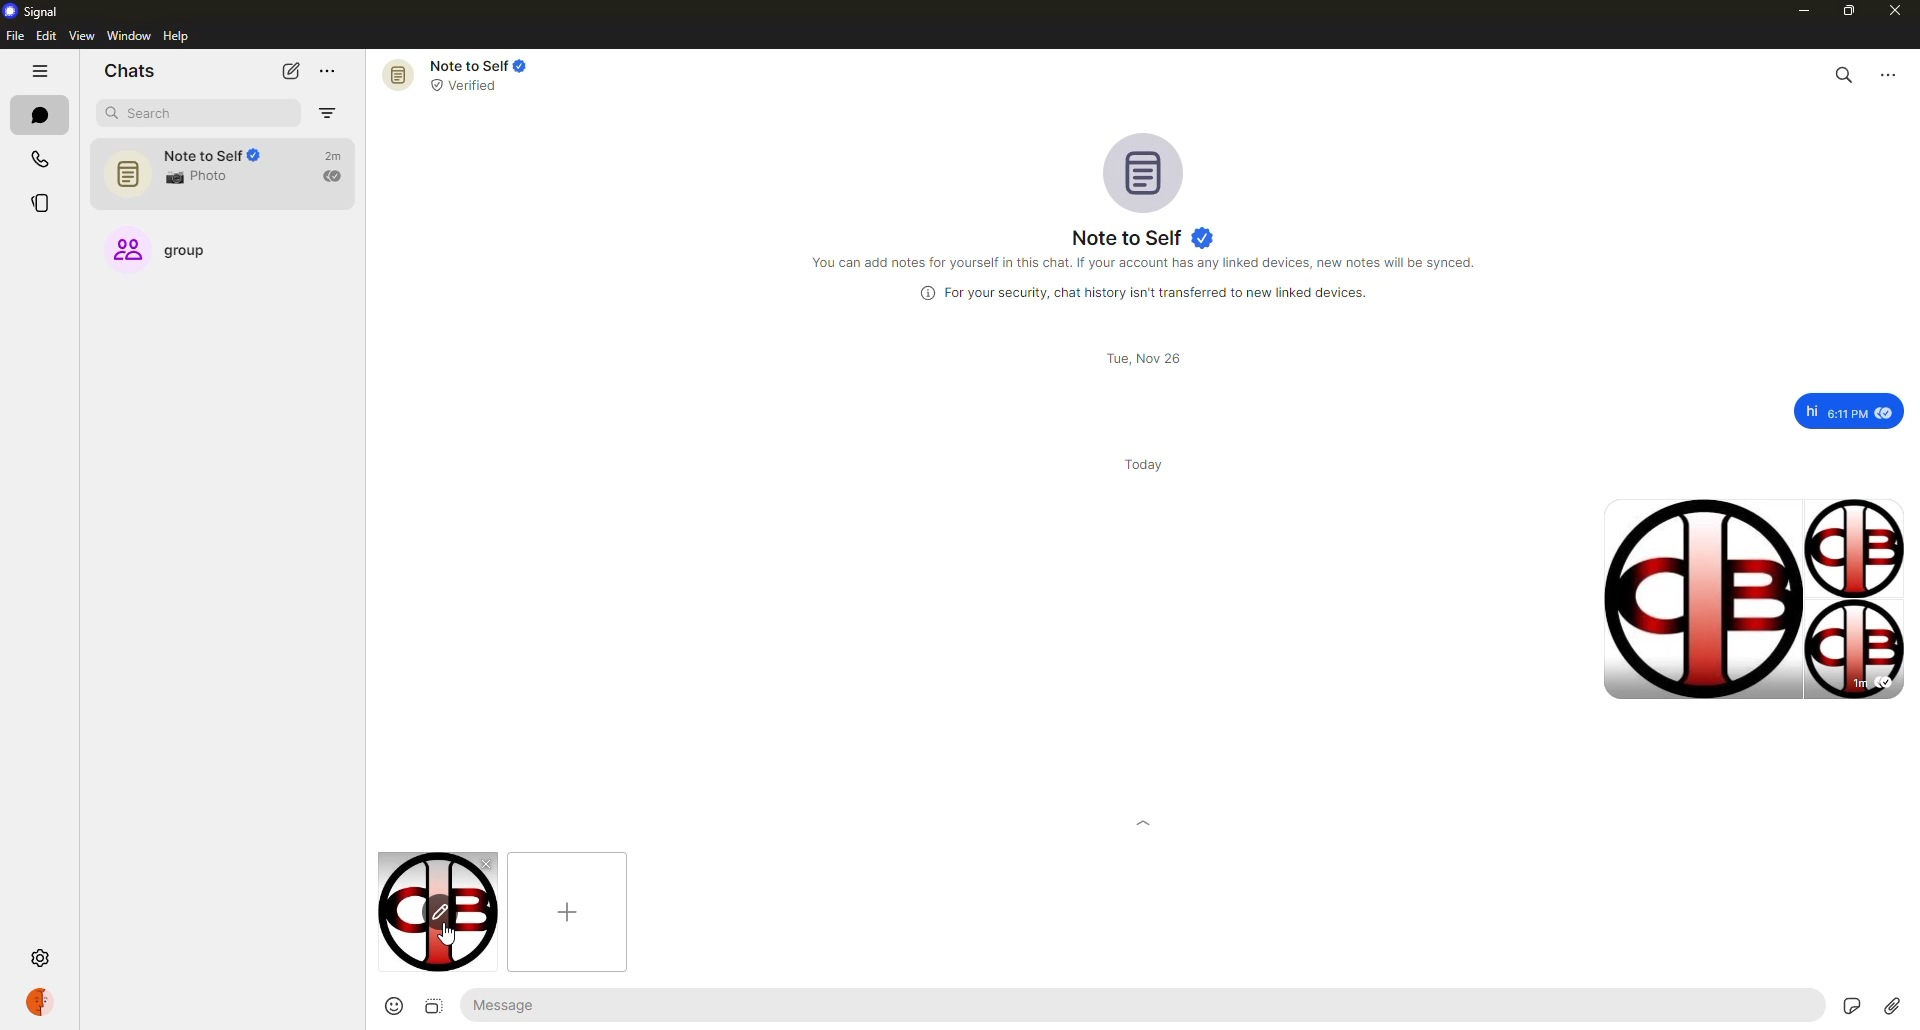  What do you see at coordinates (42, 1000) in the screenshot?
I see `profile` at bounding box center [42, 1000].